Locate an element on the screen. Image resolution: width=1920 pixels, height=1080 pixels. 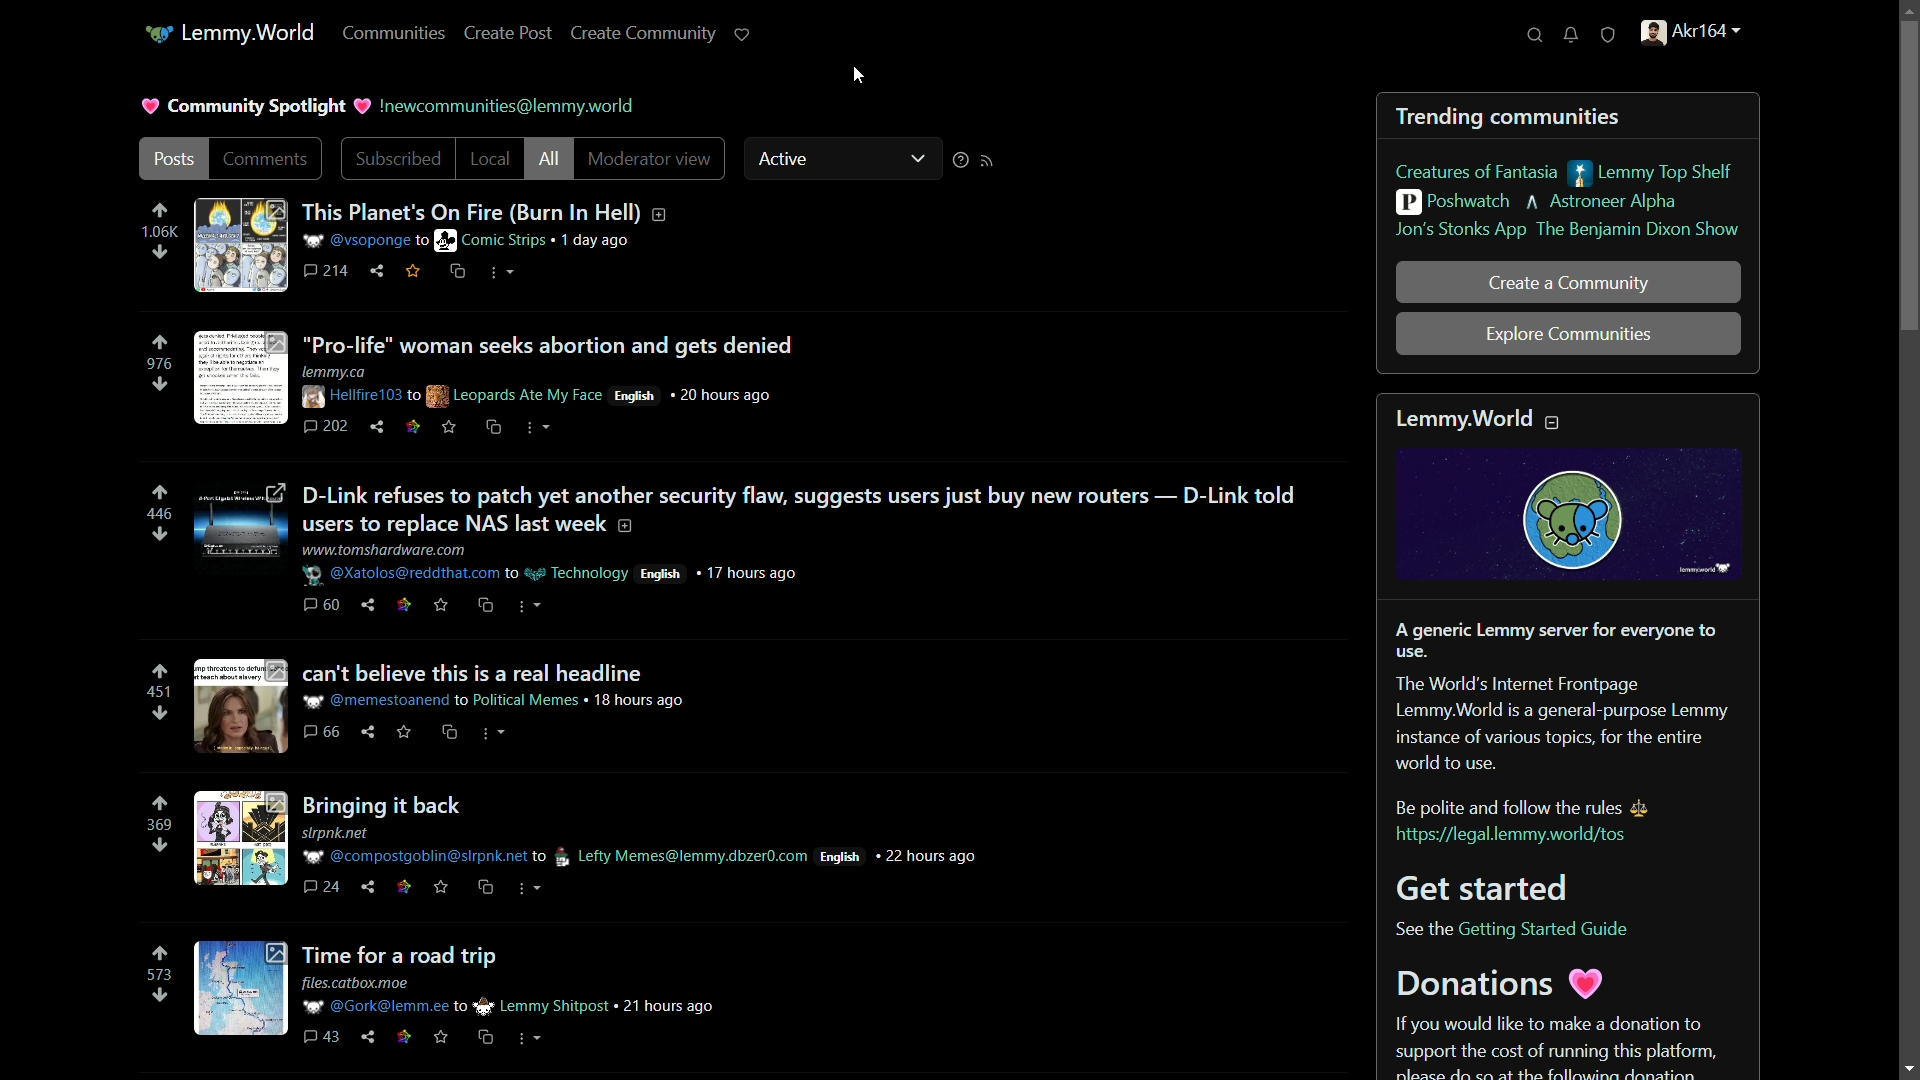
icon is located at coordinates (157, 35).